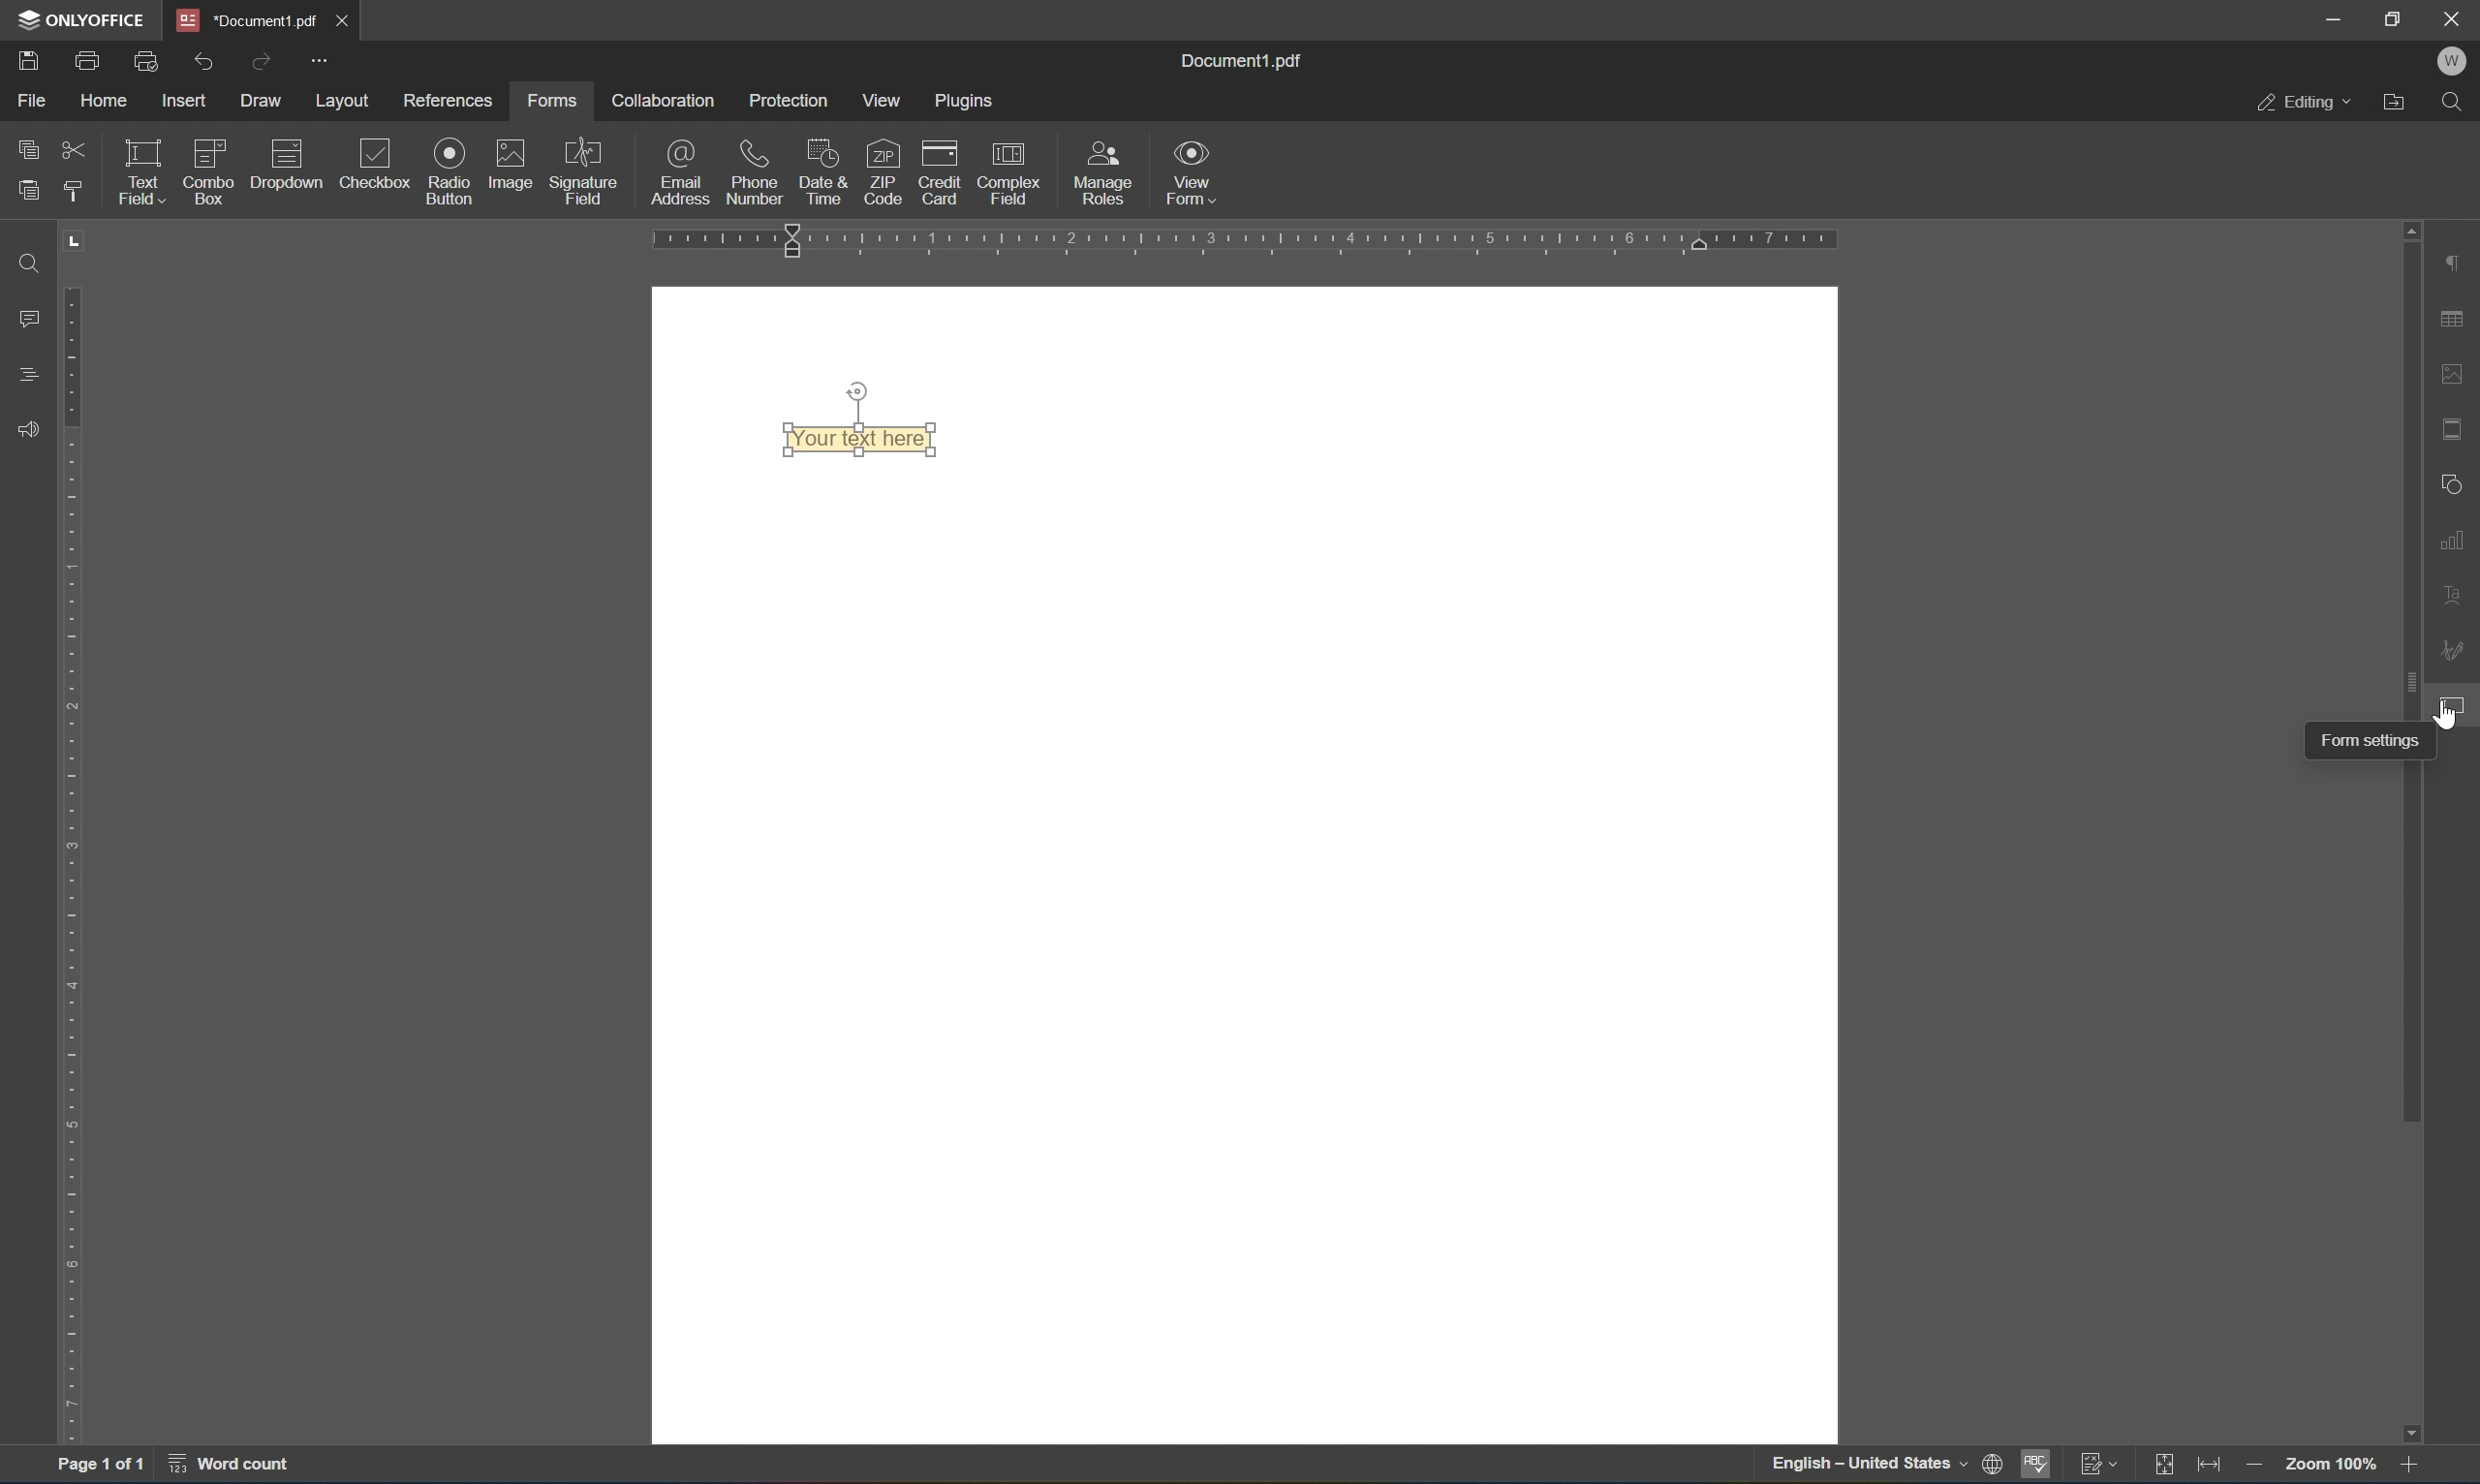 The image size is (2480, 1484). I want to click on image settings, so click(2451, 369).